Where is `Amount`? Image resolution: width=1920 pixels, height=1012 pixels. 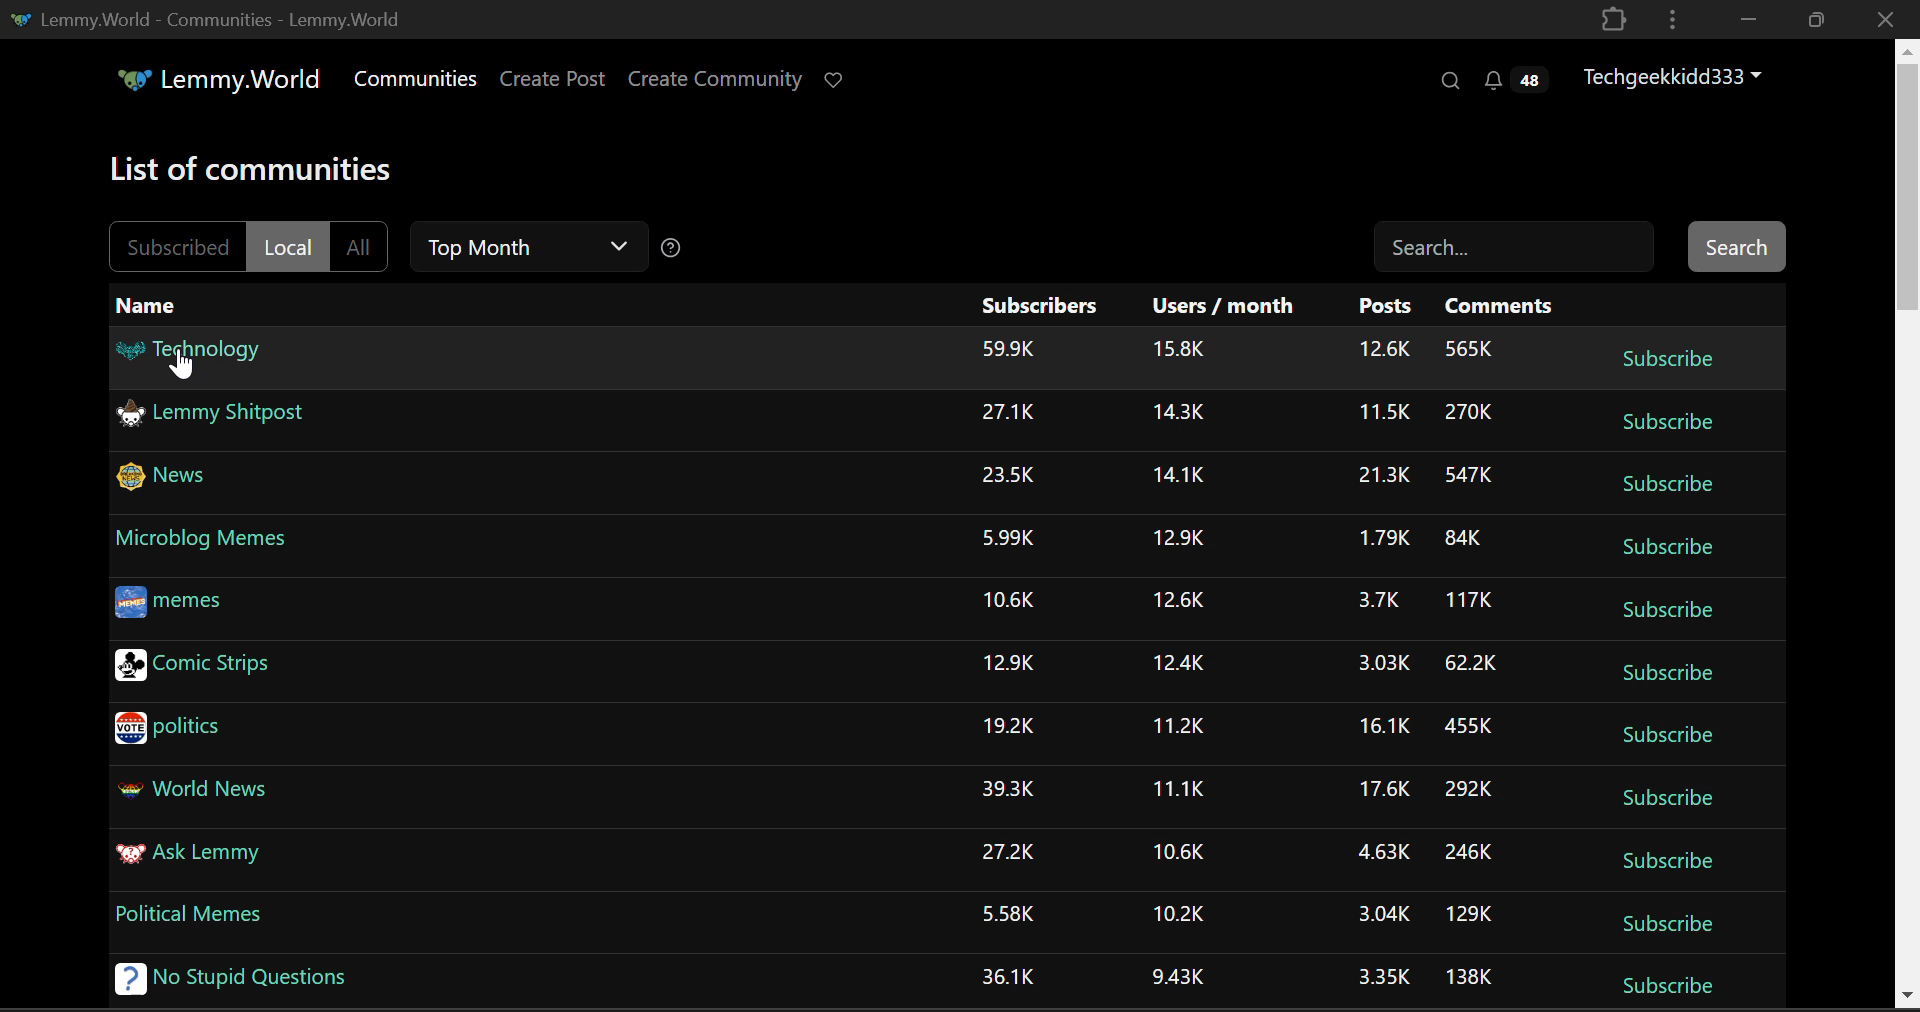 Amount is located at coordinates (1475, 469).